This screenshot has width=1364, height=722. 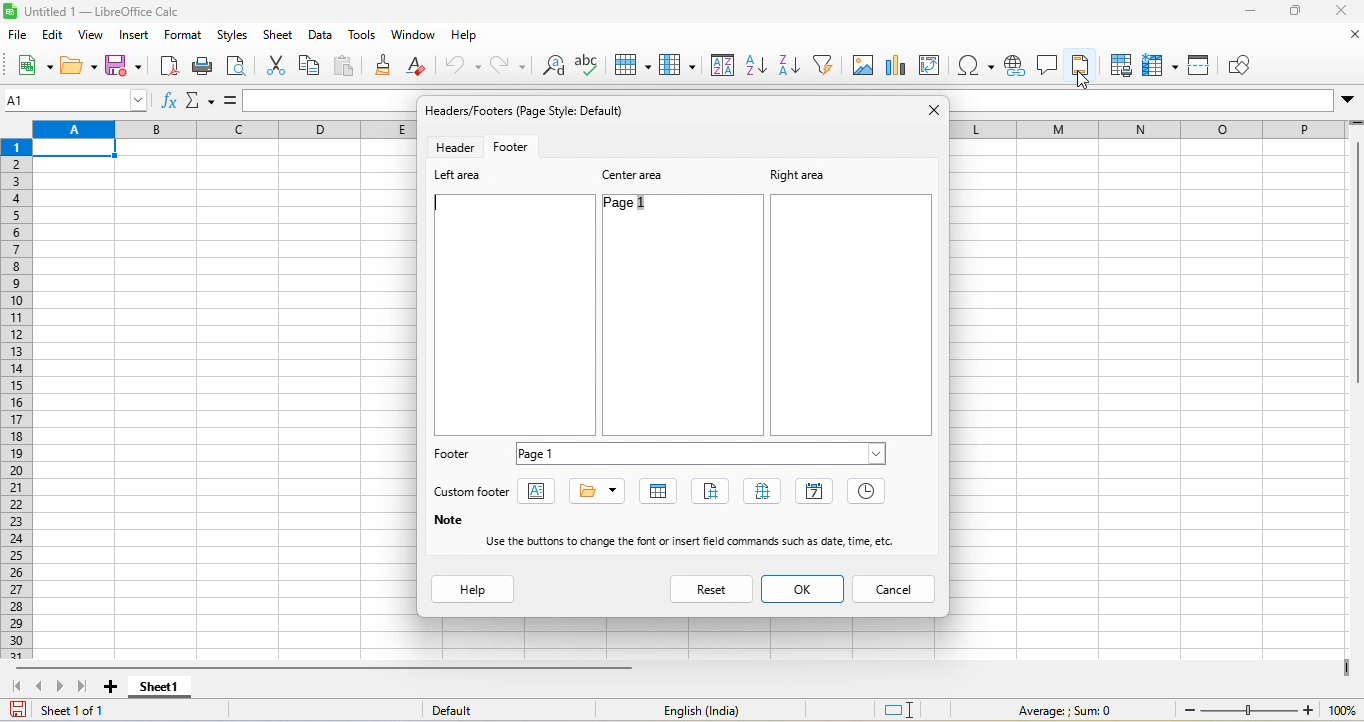 What do you see at coordinates (519, 146) in the screenshot?
I see `footer` at bounding box center [519, 146].